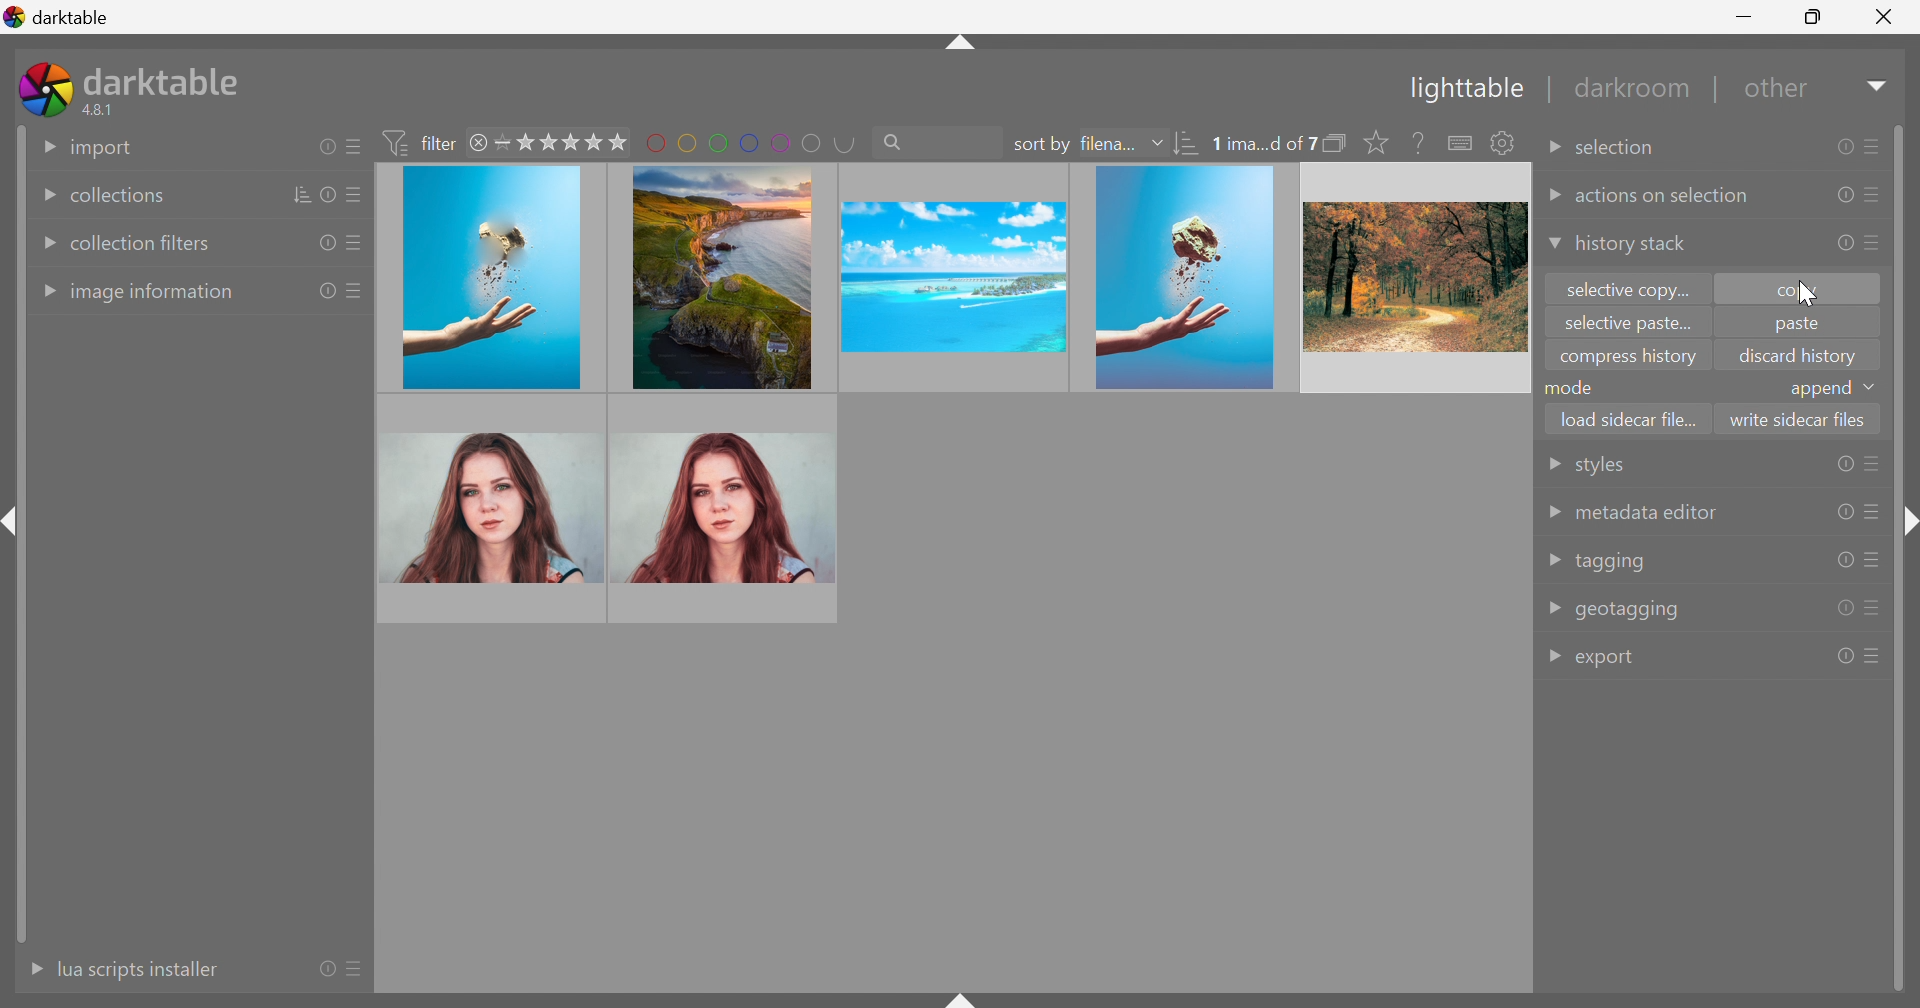 This screenshot has height=1008, width=1920. What do you see at coordinates (1552, 465) in the screenshot?
I see `Drop Down` at bounding box center [1552, 465].